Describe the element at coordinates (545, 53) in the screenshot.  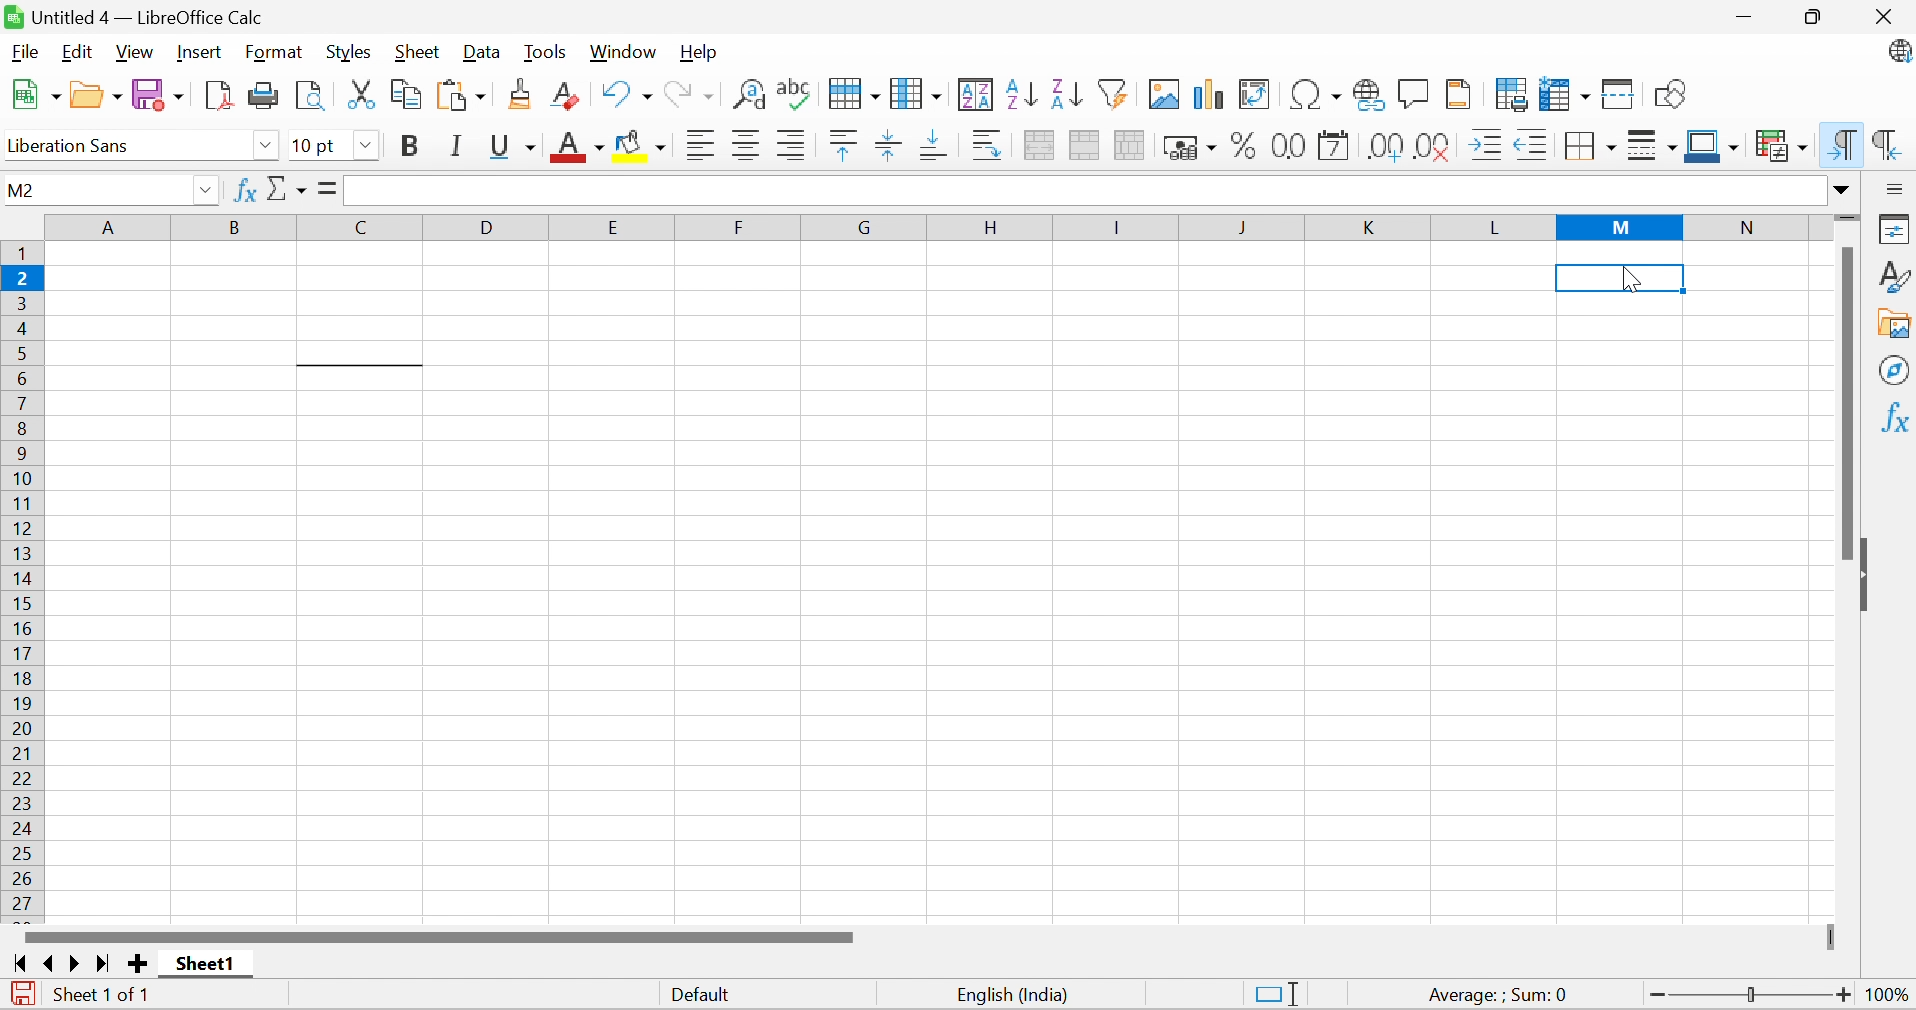
I see `Tools` at that location.